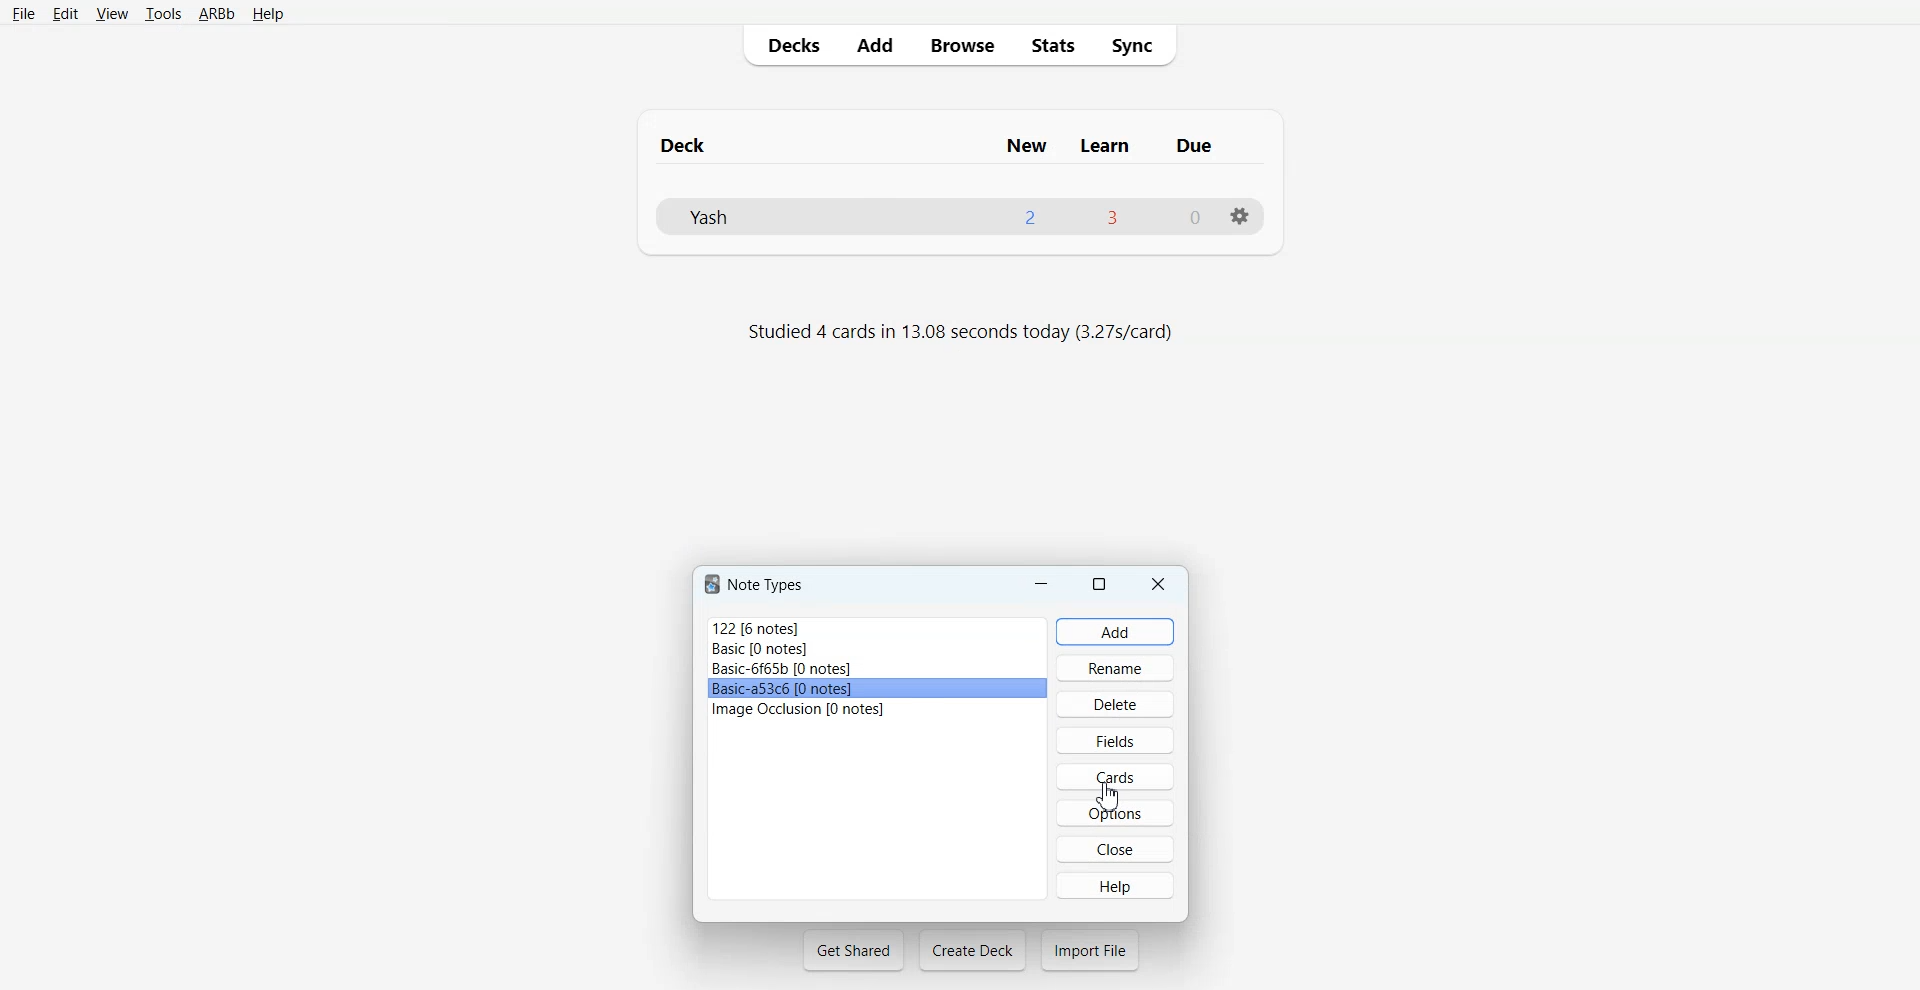 The image size is (1920, 990). I want to click on Sync, so click(1138, 44).